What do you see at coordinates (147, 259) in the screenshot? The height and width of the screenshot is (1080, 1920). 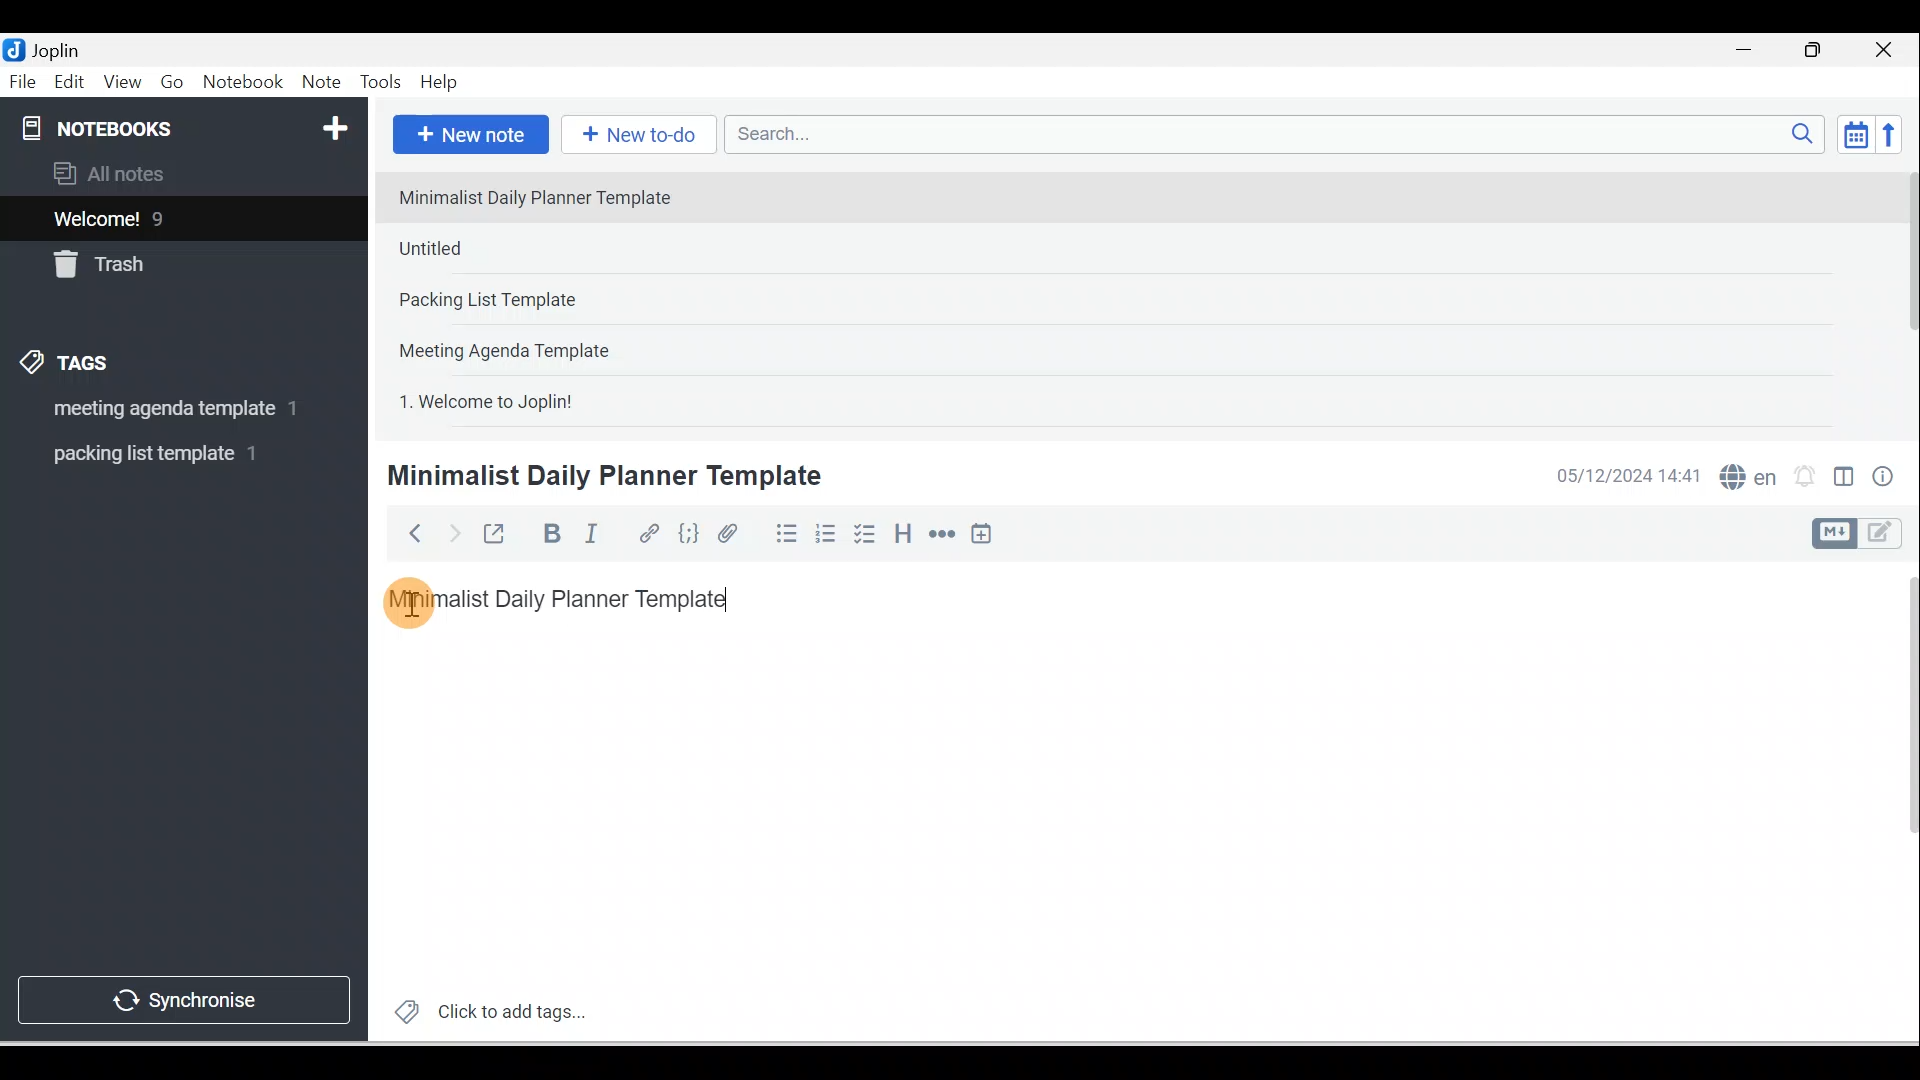 I see `Trash` at bounding box center [147, 259].